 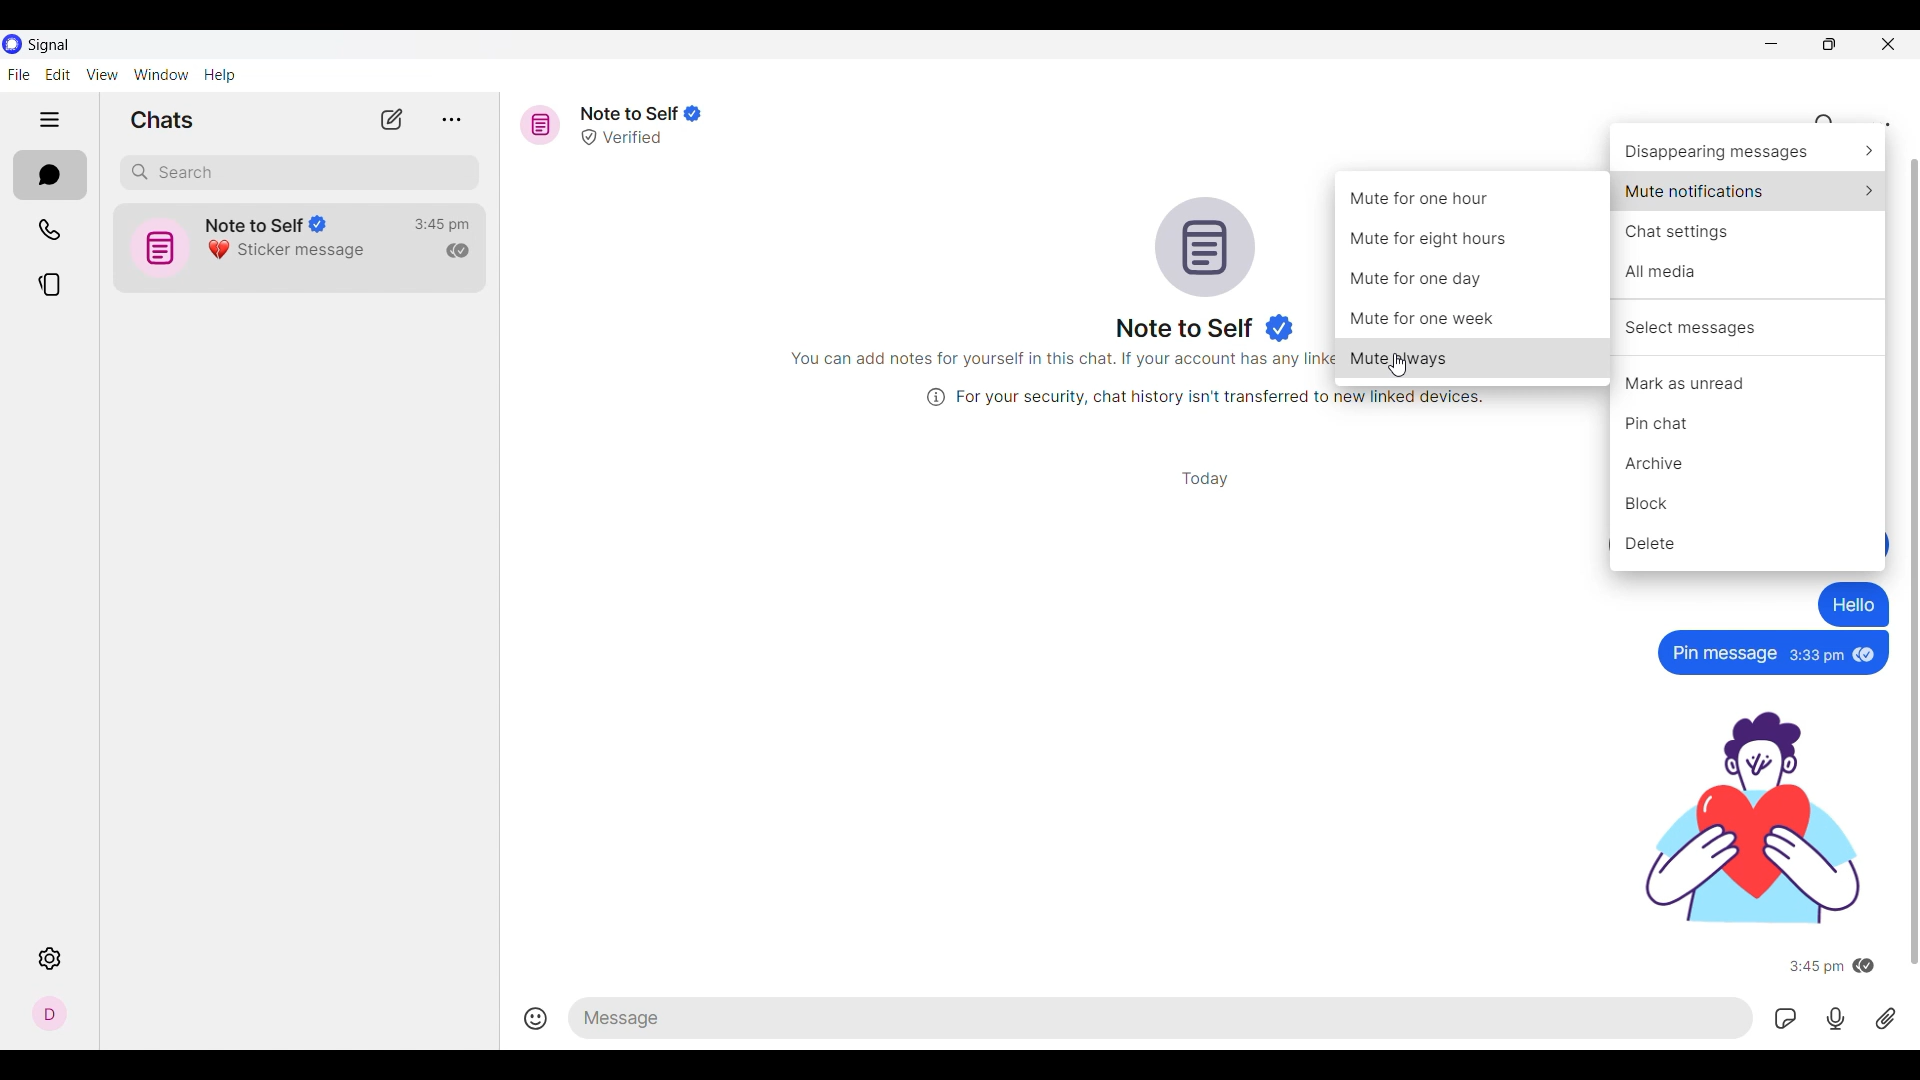 I want to click on Pin chat, so click(x=1747, y=422).